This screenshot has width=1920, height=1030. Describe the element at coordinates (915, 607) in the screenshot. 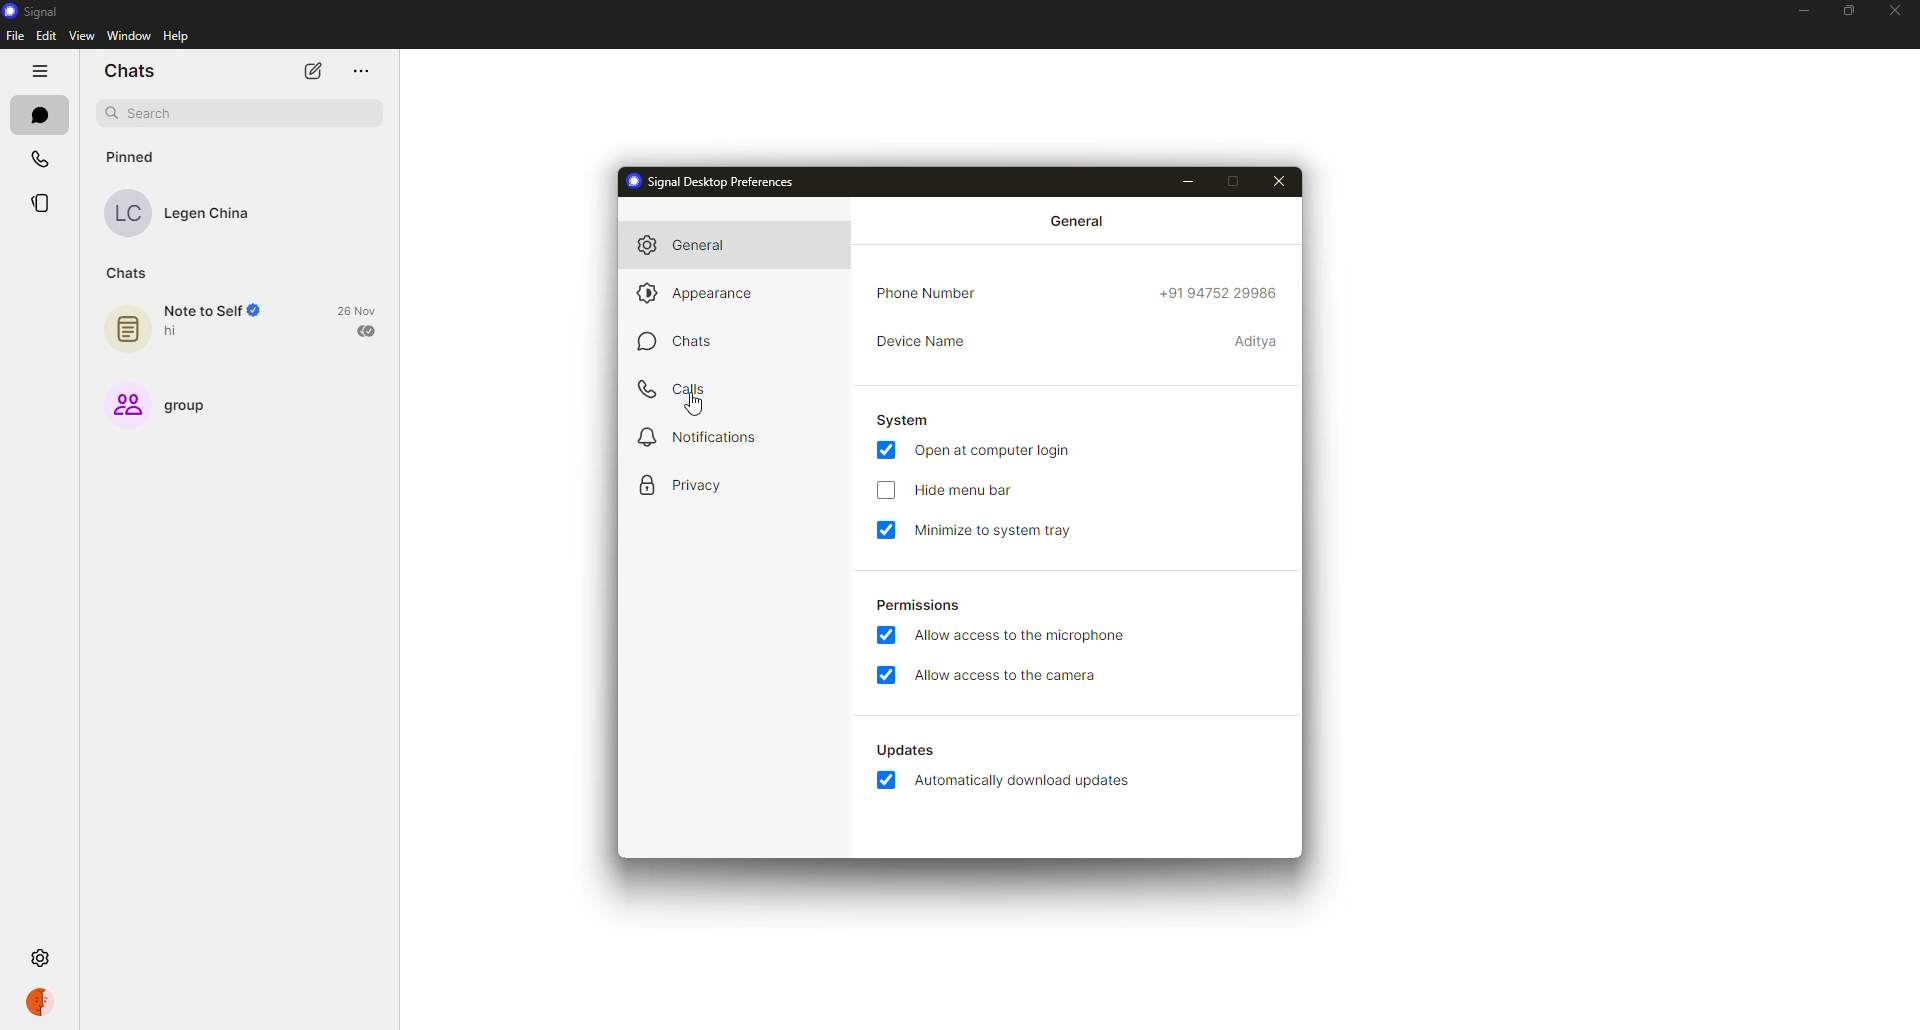

I see `permissions` at that location.